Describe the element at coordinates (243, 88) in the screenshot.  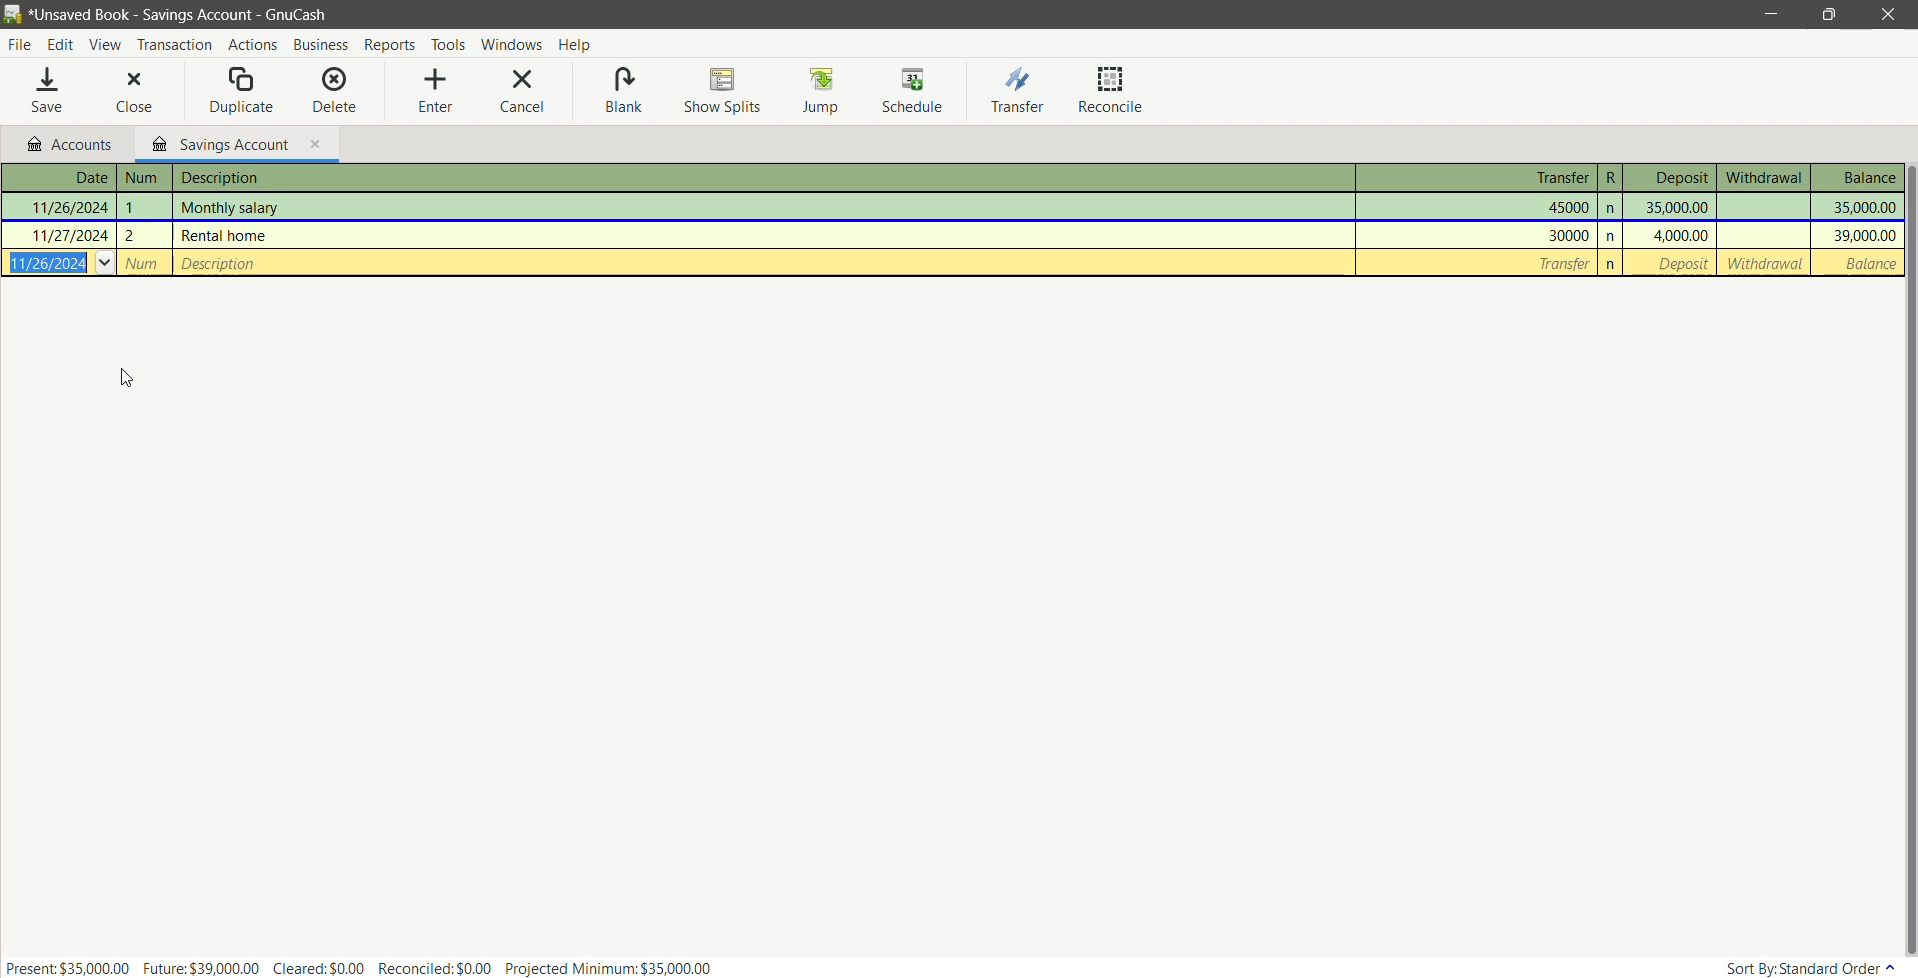
I see `Duplicate` at that location.